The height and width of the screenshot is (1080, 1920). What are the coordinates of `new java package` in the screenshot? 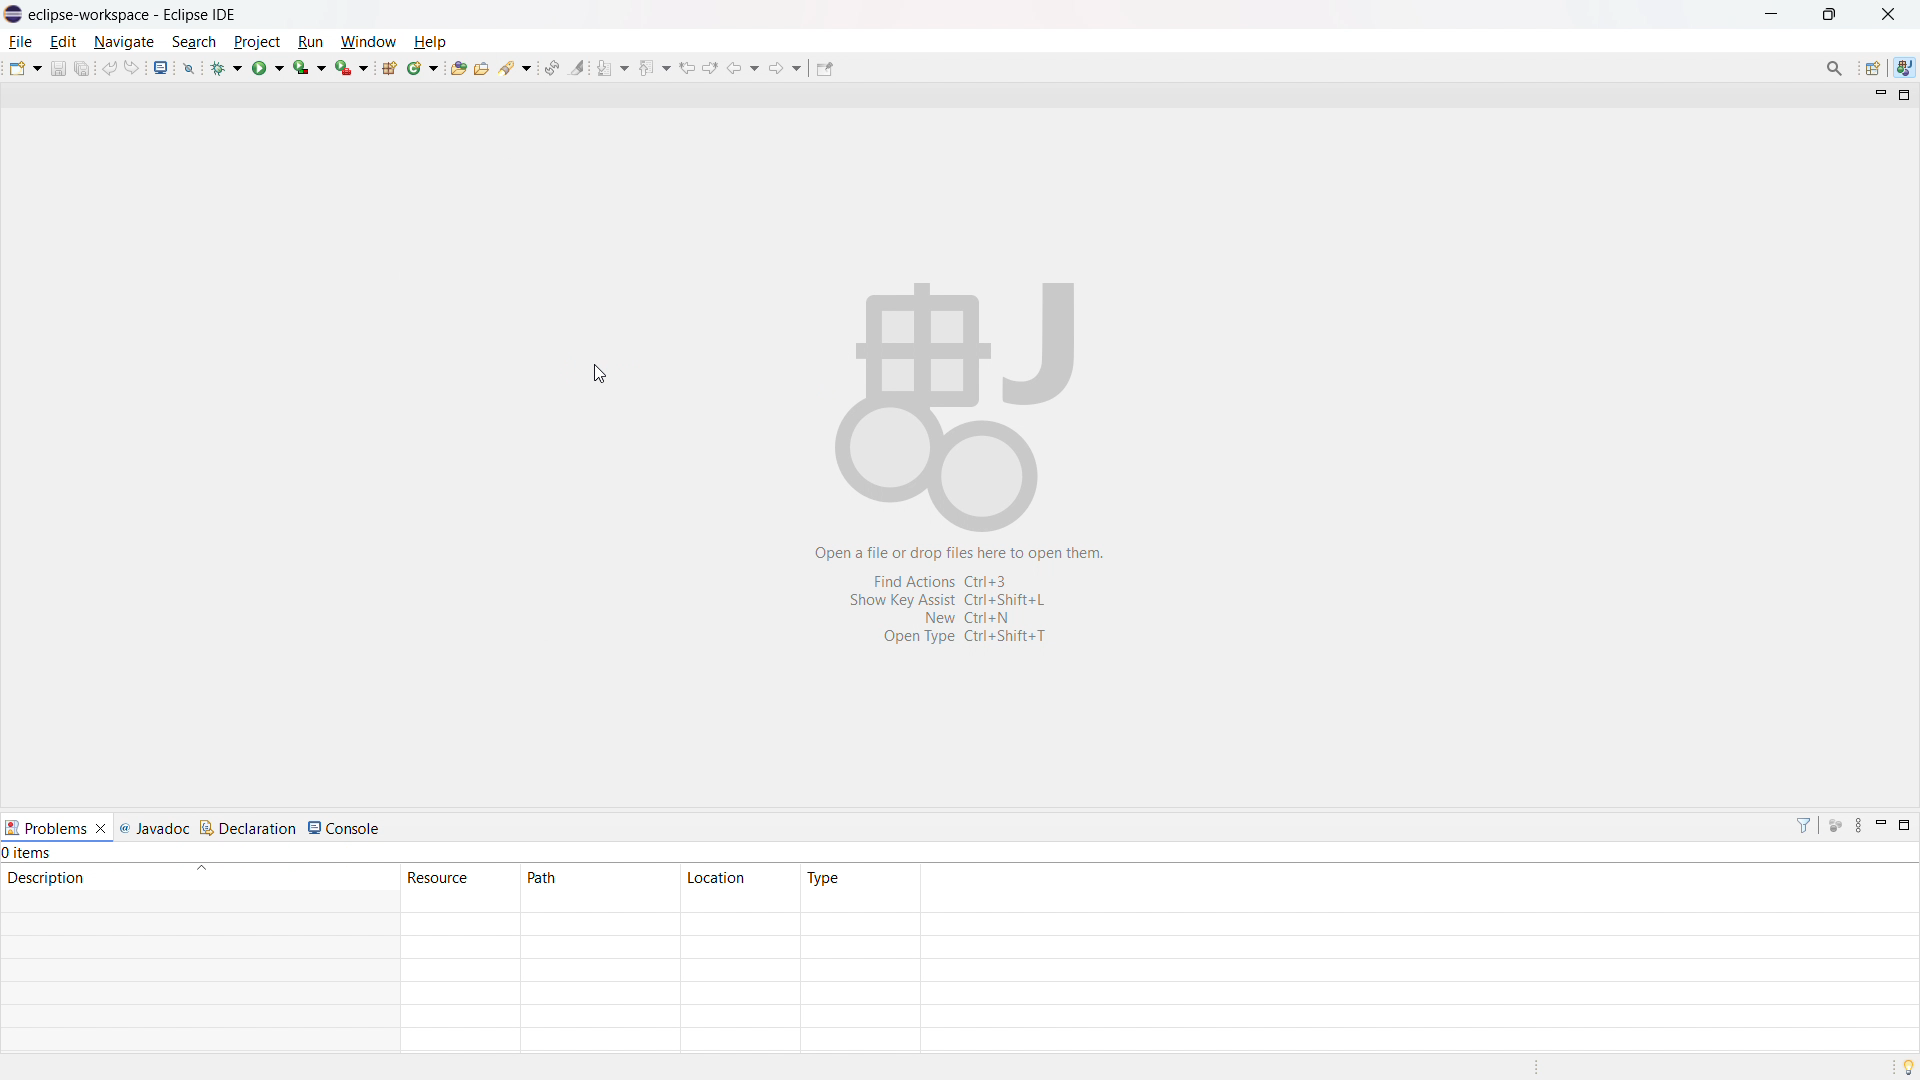 It's located at (389, 67).